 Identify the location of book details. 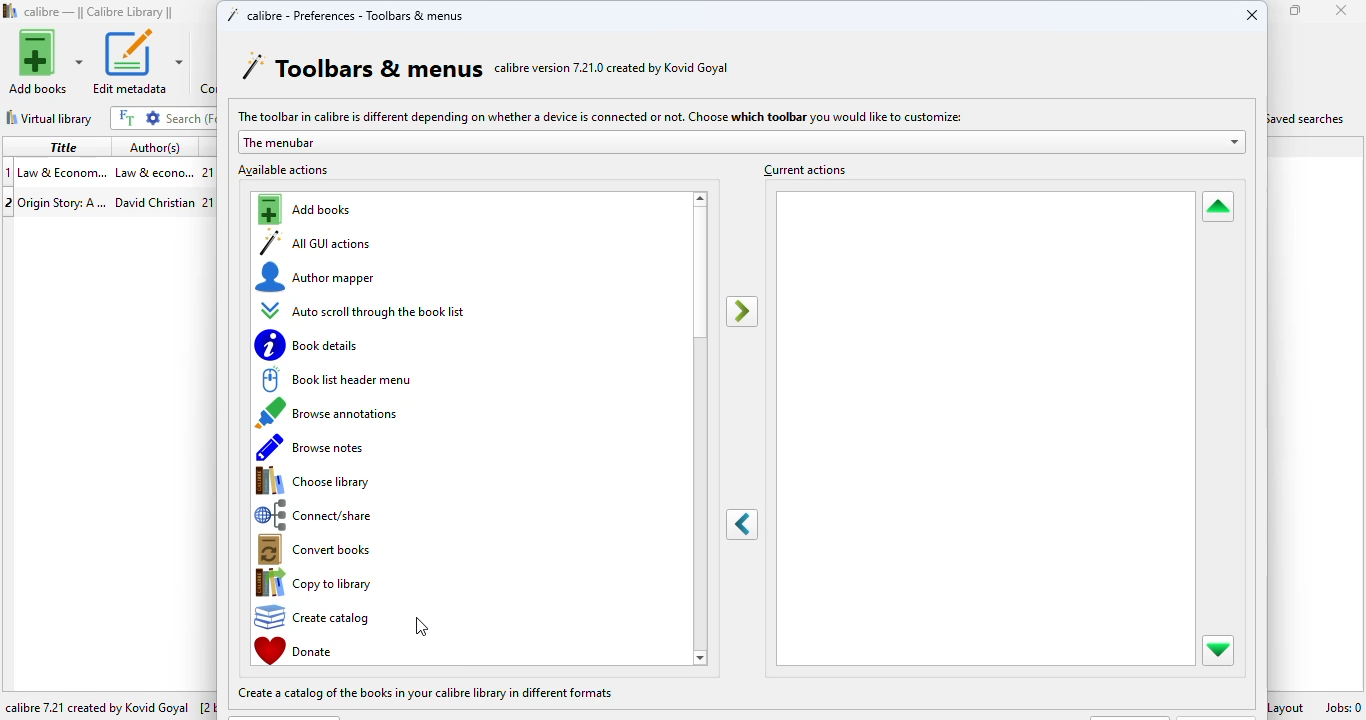
(309, 345).